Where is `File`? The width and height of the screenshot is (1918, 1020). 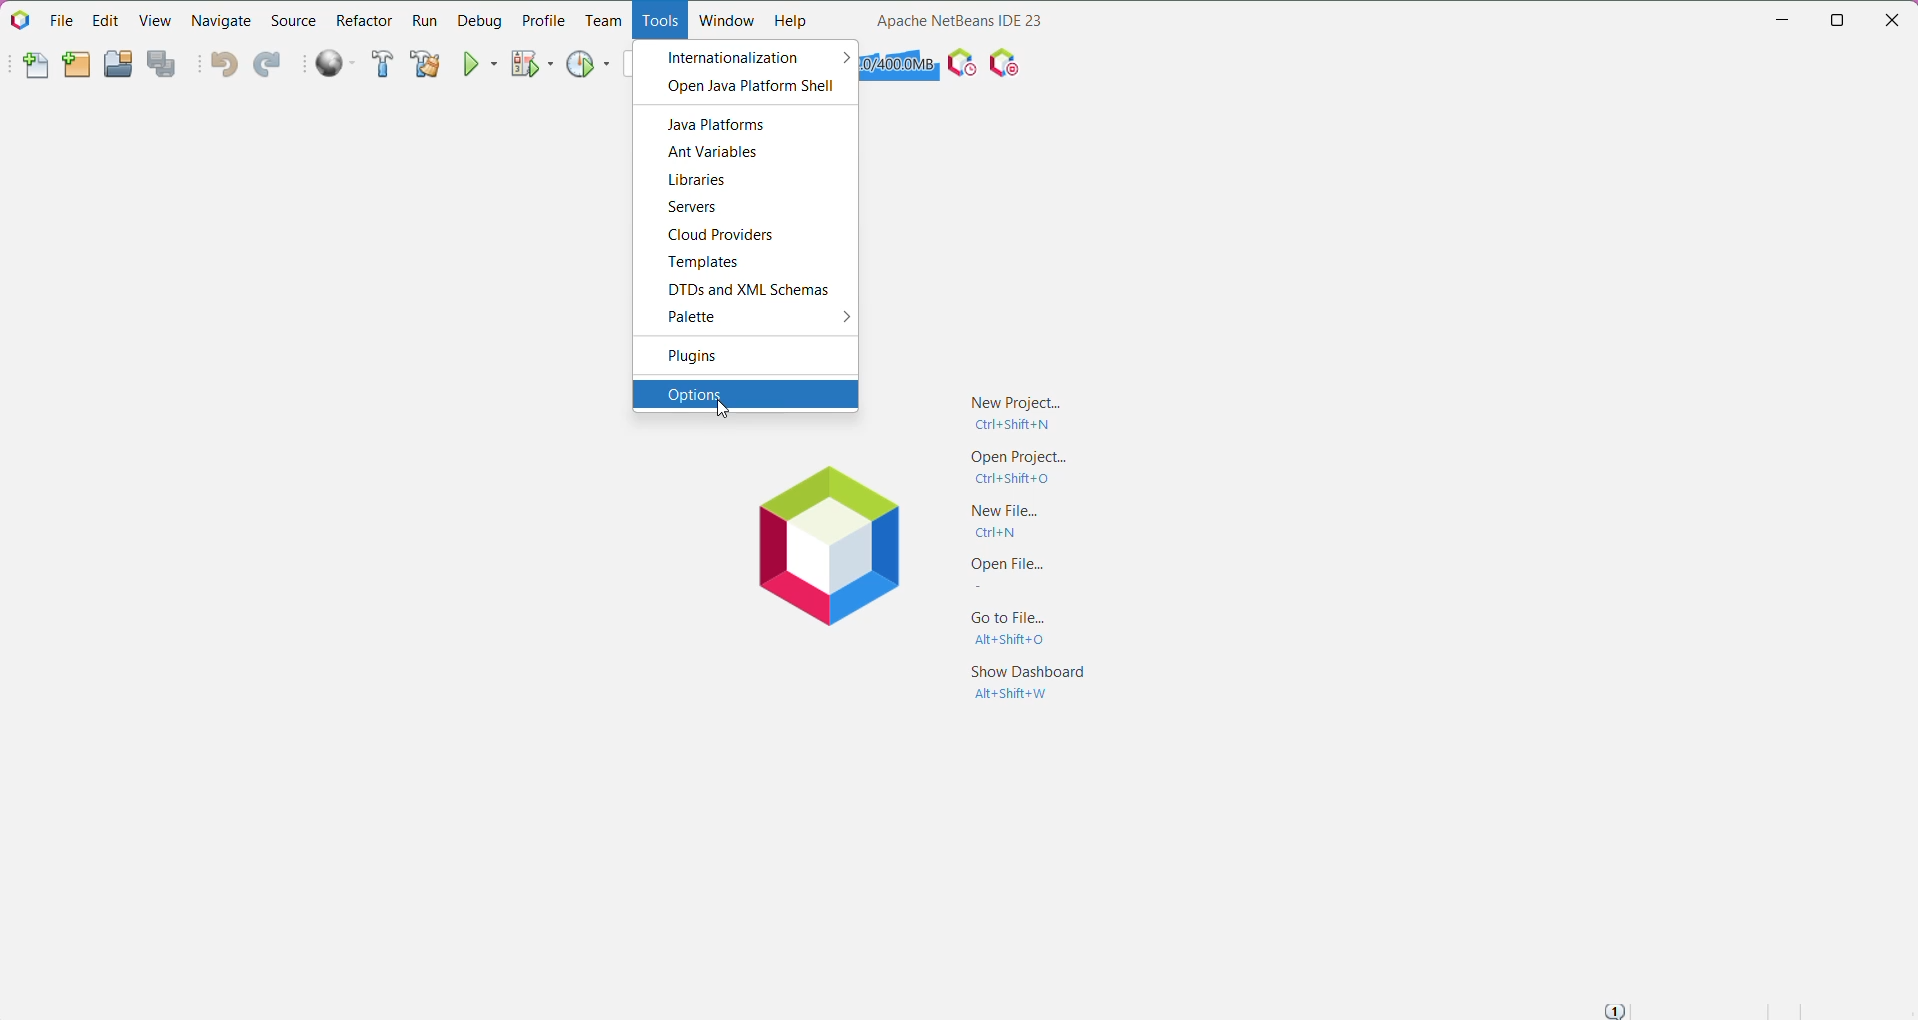
File is located at coordinates (62, 21).